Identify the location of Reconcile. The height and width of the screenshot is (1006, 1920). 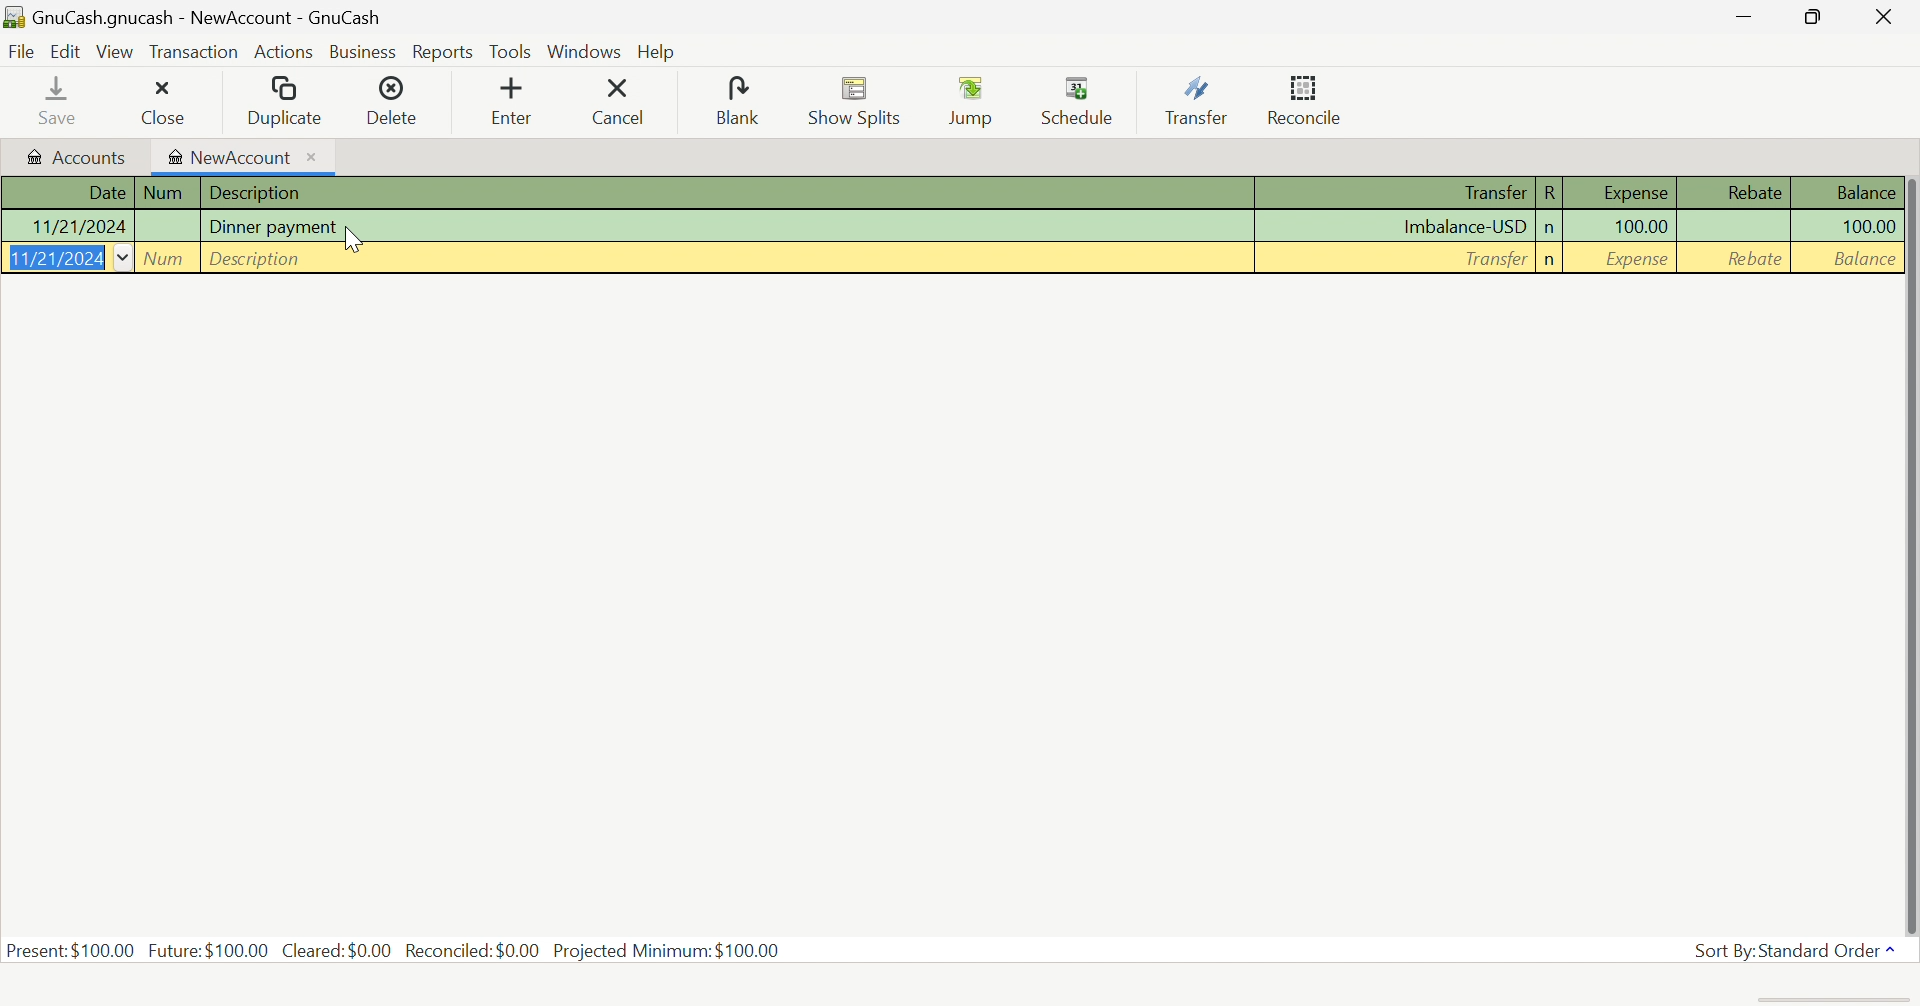
(1309, 99).